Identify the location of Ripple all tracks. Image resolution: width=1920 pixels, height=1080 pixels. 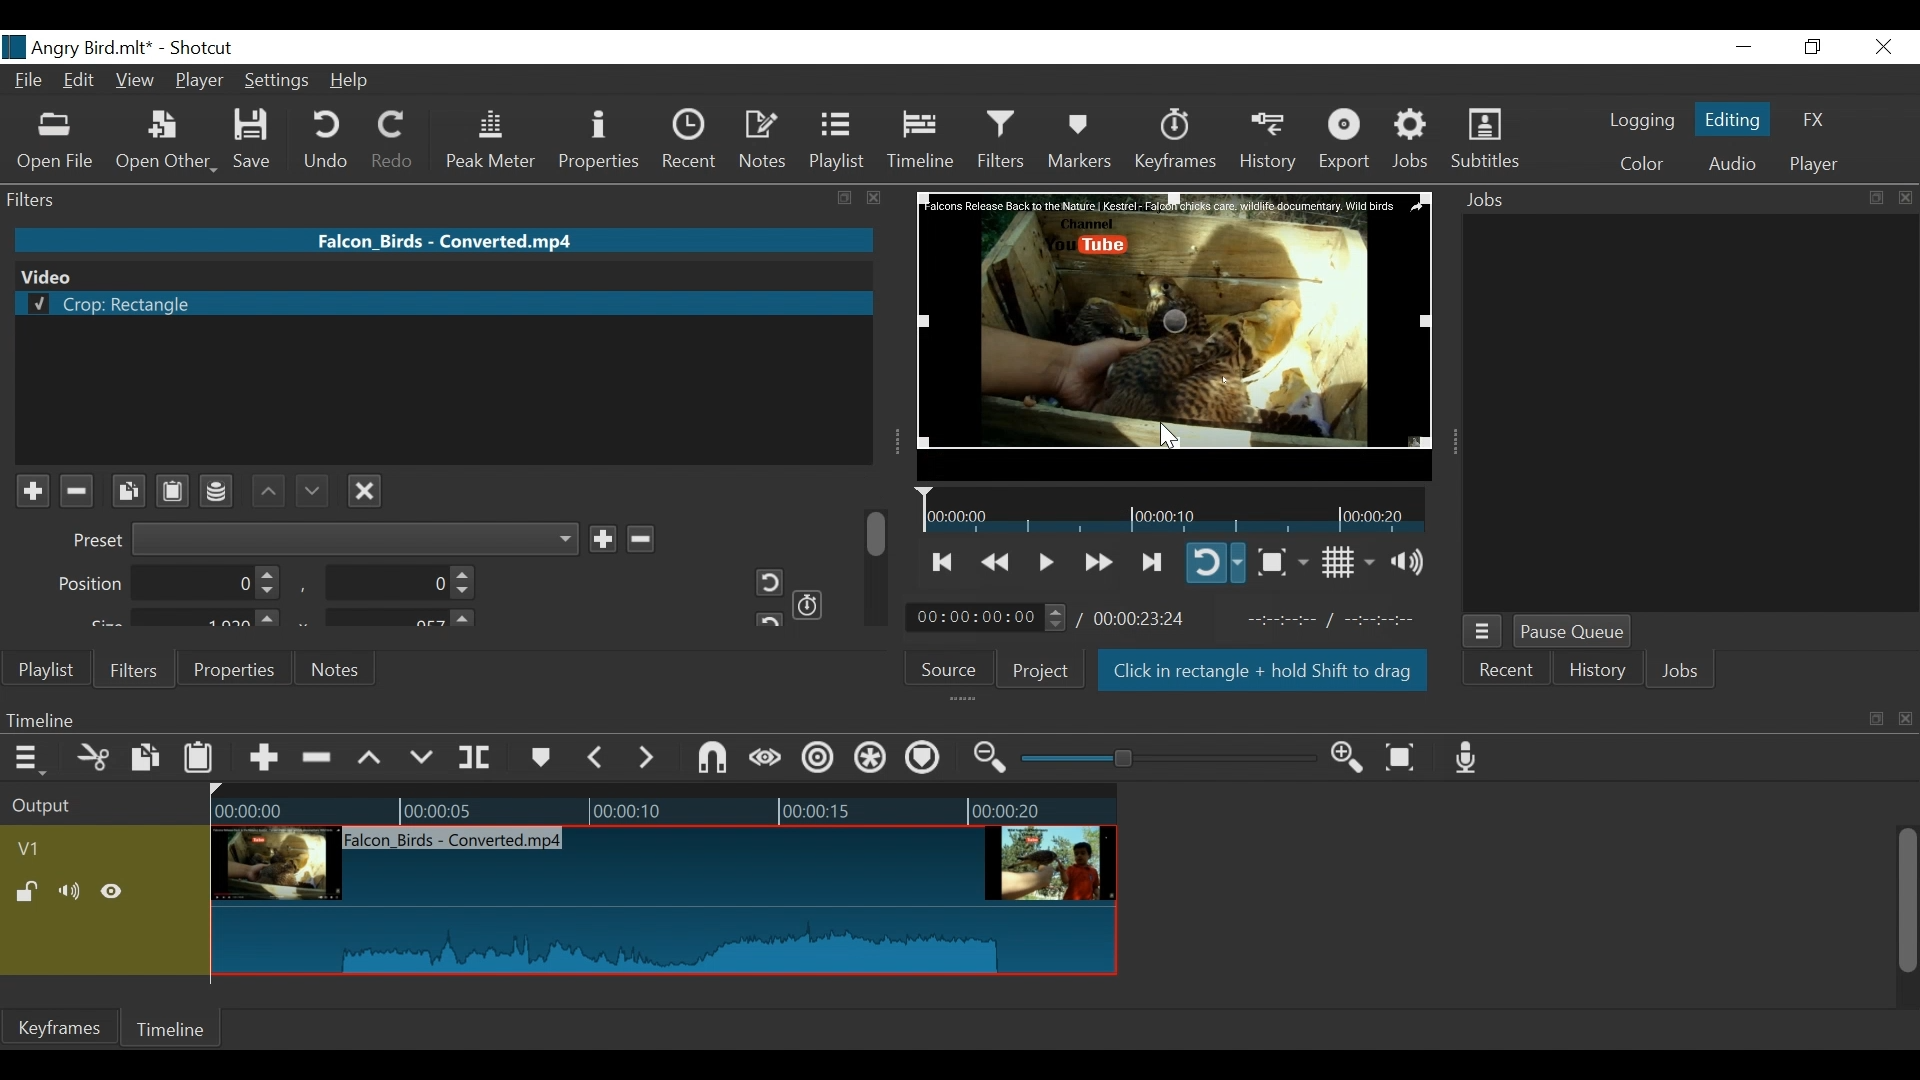
(922, 760).